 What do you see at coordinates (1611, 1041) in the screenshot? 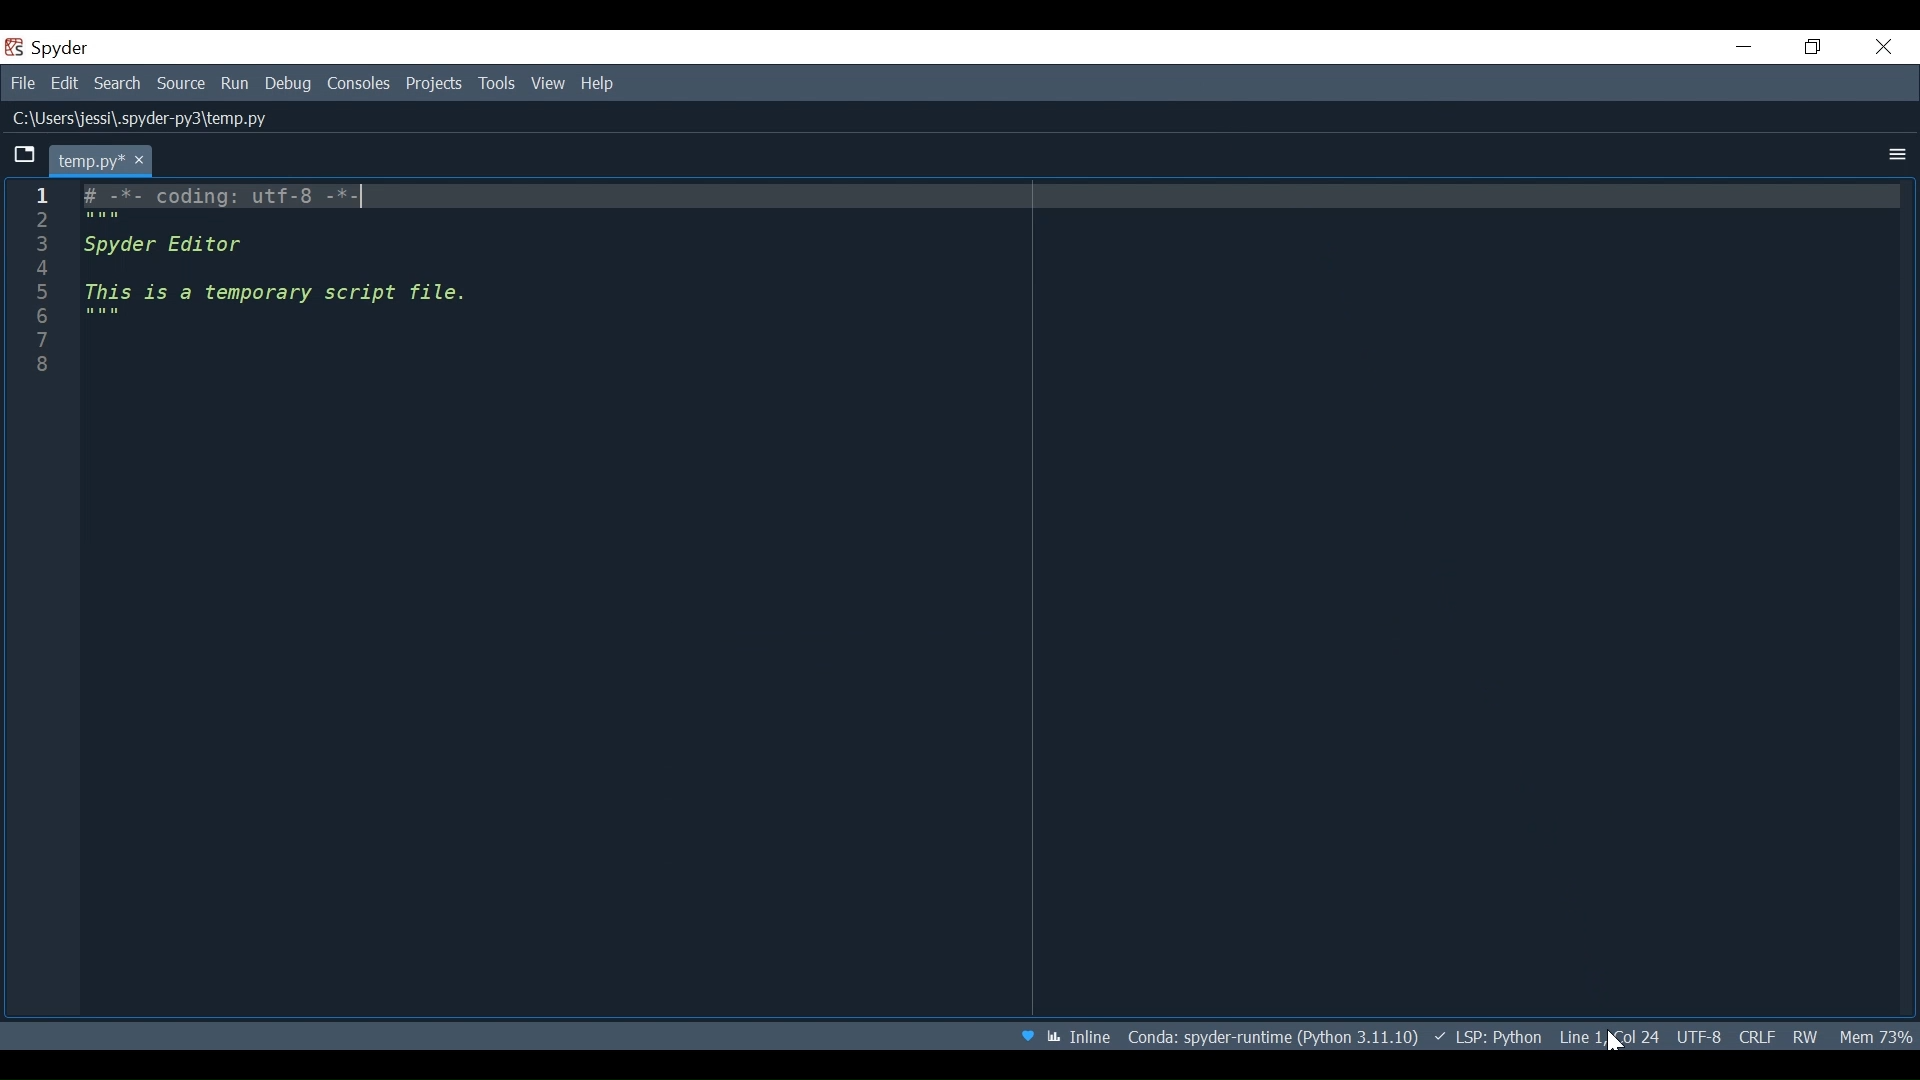
I see `Cursor` at bounding box center [1611, 1041].